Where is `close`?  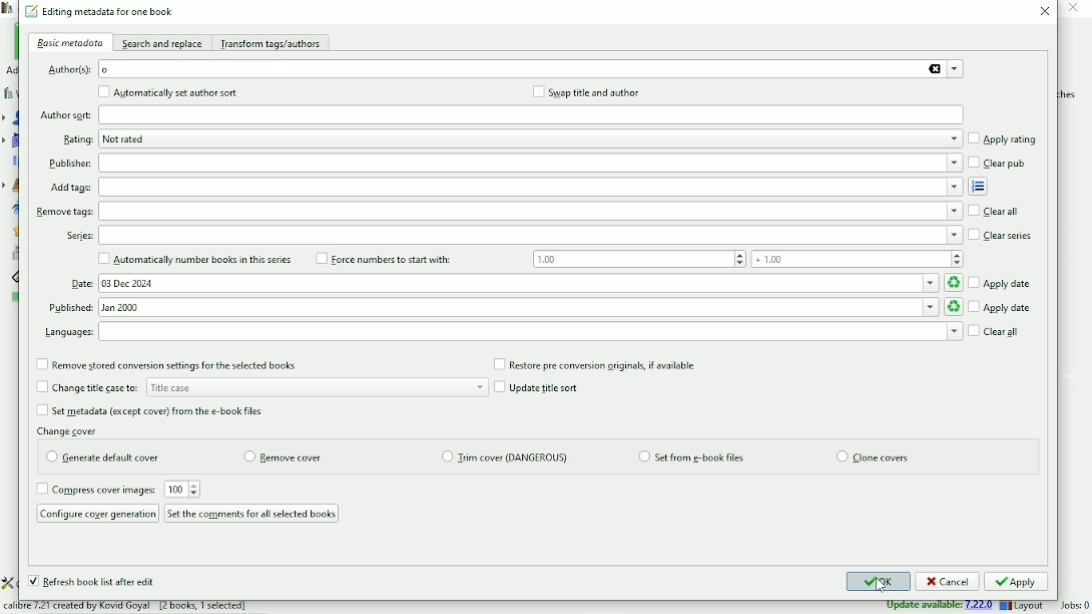
close is located at coordinates (1075, 10).